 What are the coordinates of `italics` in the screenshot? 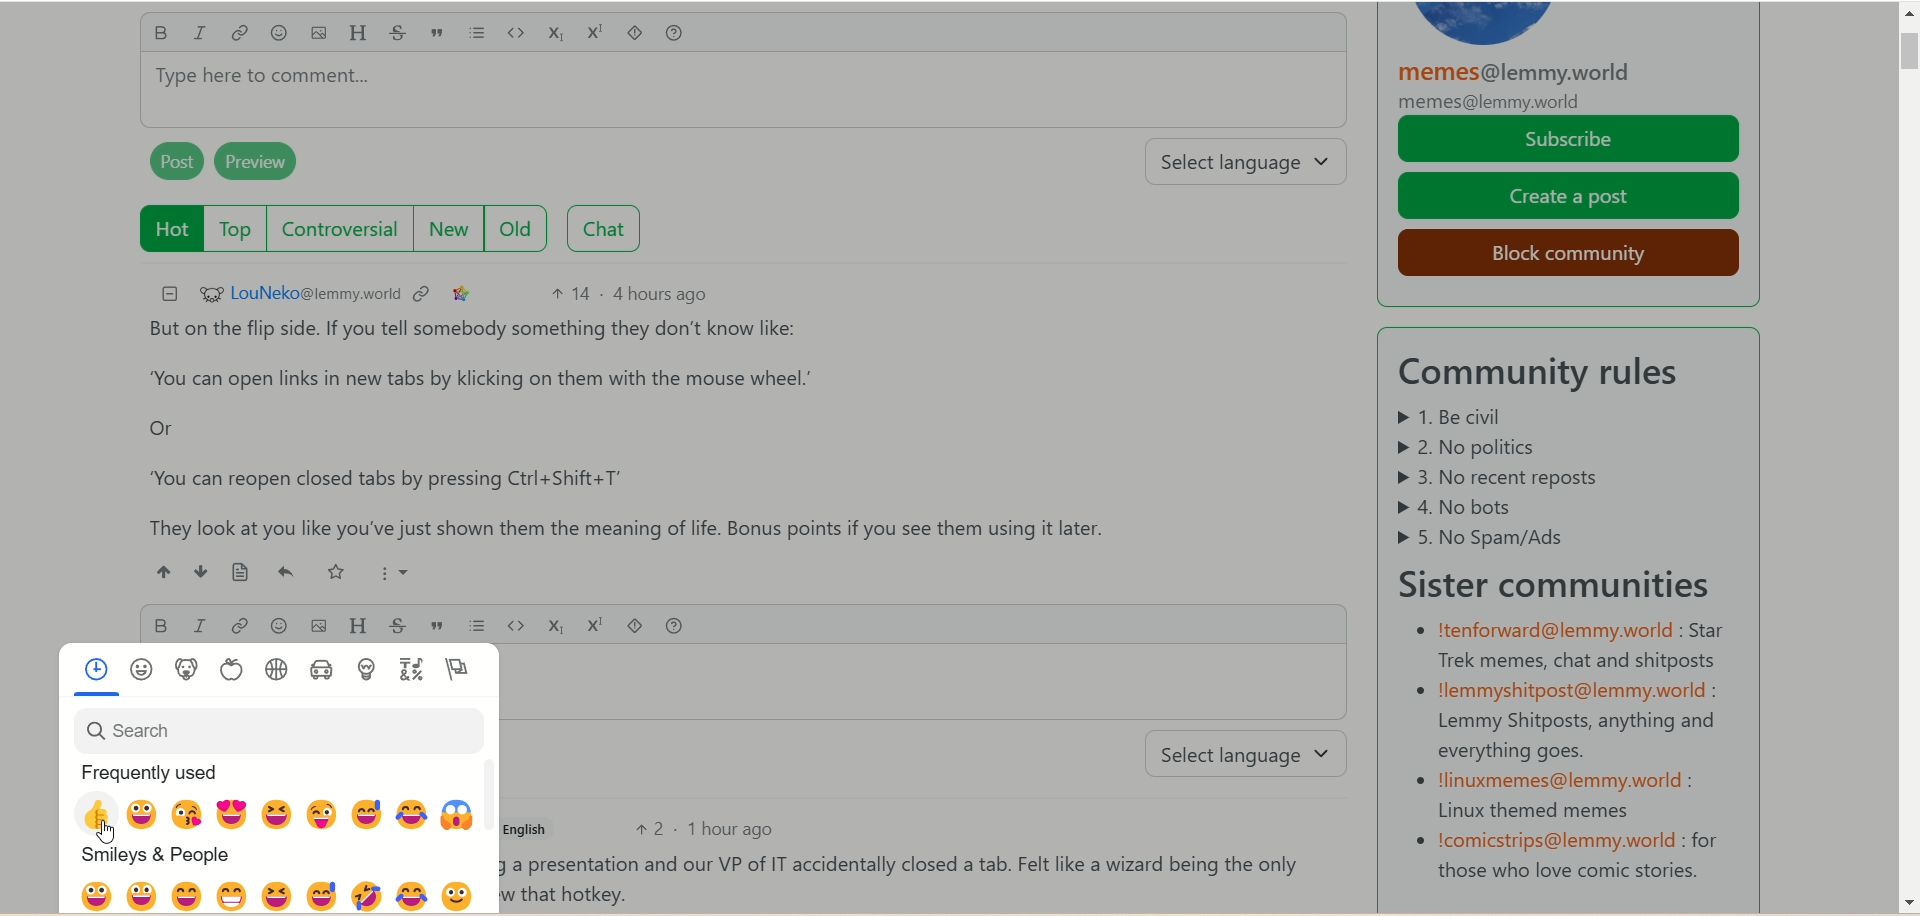 It's located at (197, 625).